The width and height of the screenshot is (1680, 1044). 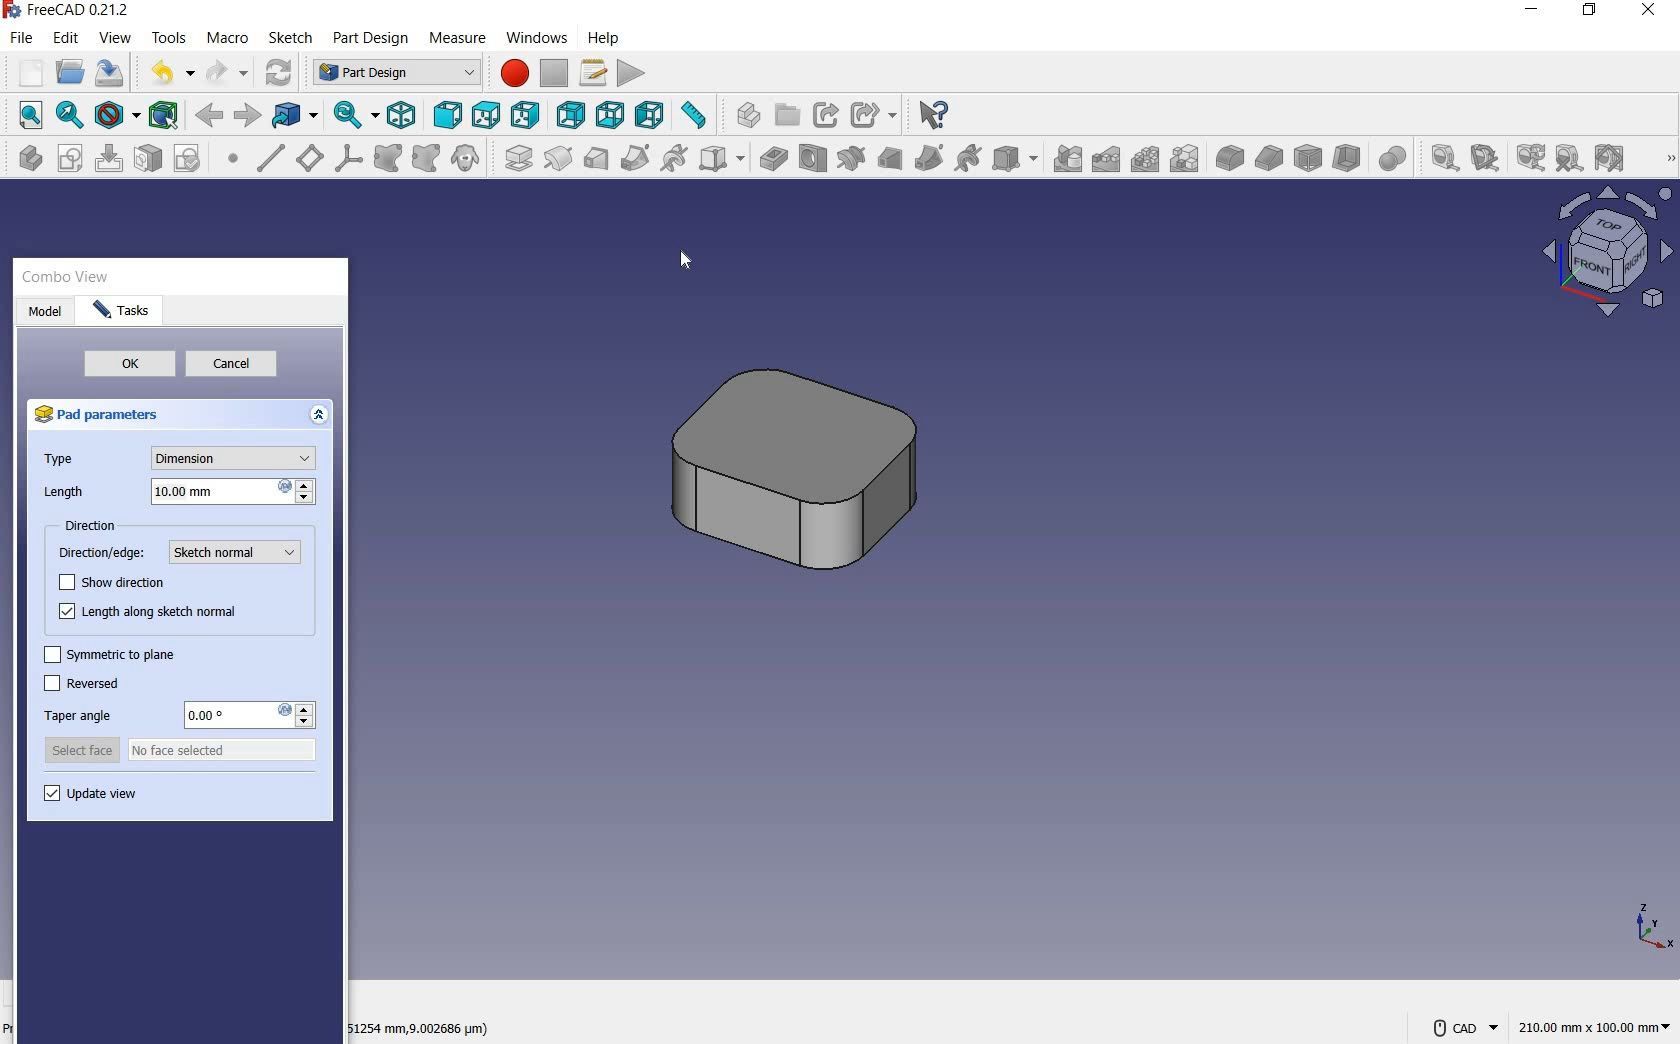 What do you see at coordinates (21, 39) in the screenshot?
I see `file` at bounding box center [21, 39].